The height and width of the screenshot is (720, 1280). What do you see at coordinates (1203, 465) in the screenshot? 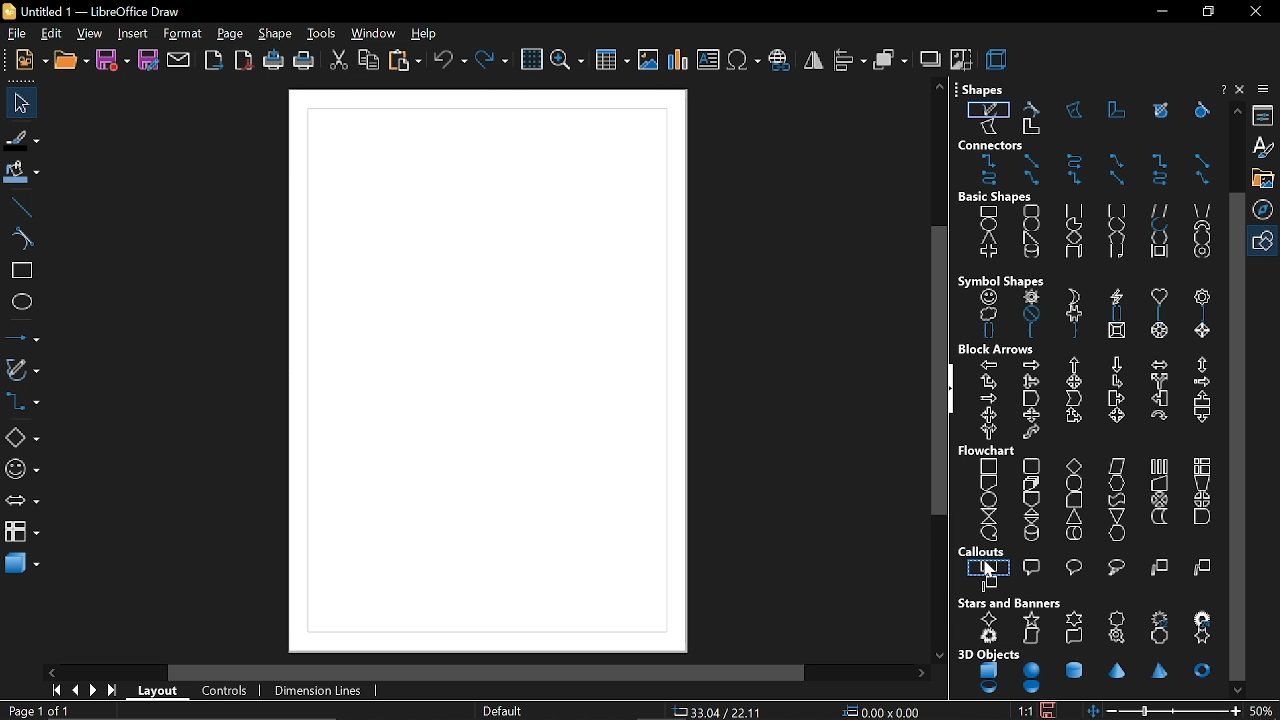
I see `internal storage` at bounding box center [1203, 465].